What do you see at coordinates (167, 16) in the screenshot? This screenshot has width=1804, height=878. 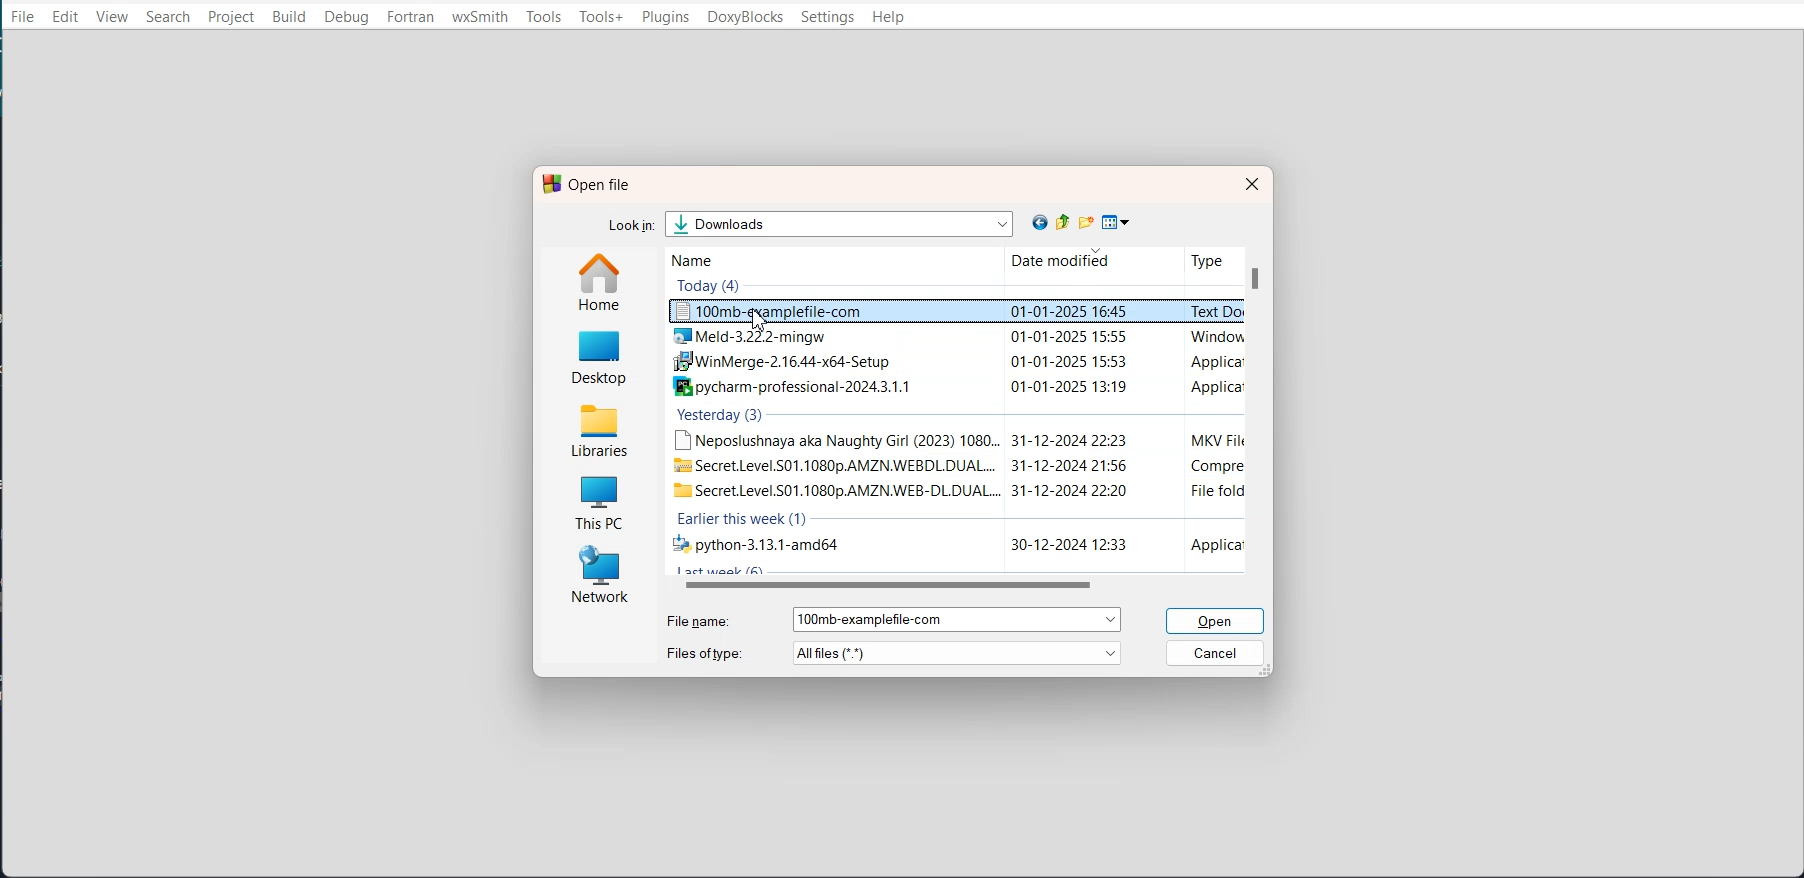 I see `Search` at bounding box center [167, 16].